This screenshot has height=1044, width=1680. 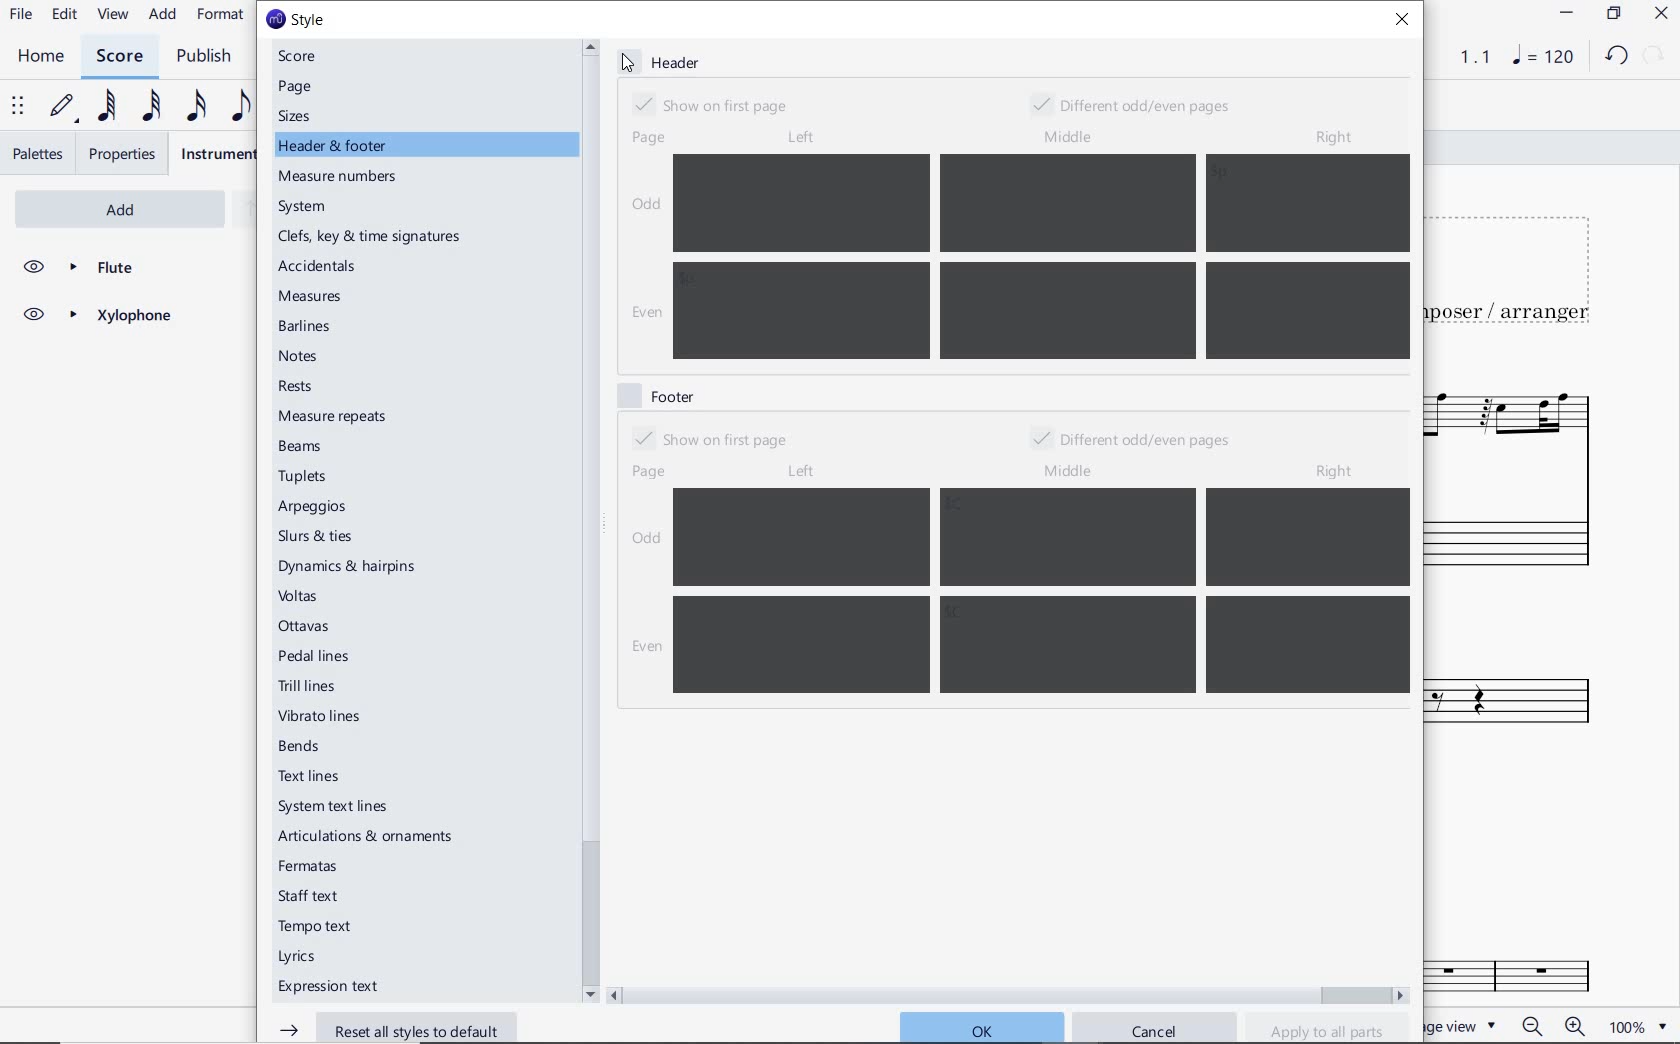 I want to click on RESTORE DOWN, so click(x=1613, y=14).